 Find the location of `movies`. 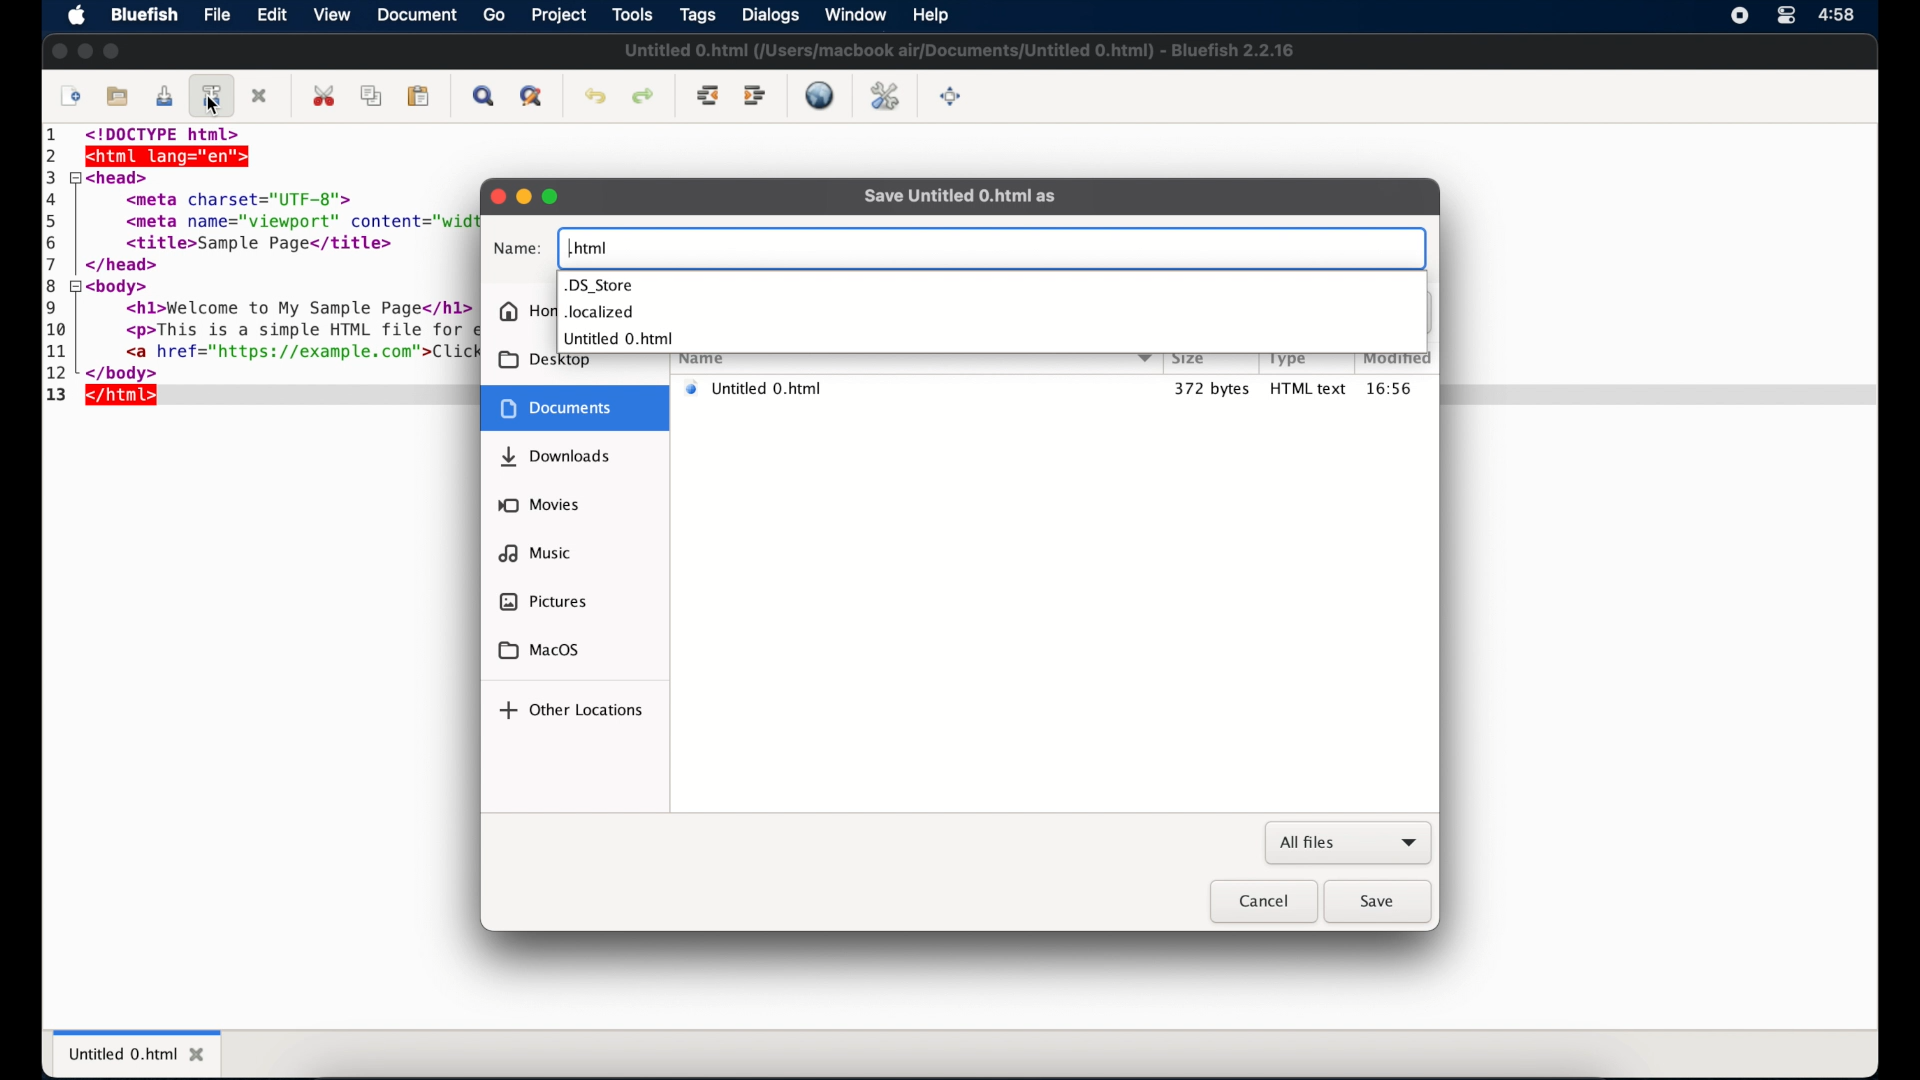

movies is located at coordinates (539, 505).